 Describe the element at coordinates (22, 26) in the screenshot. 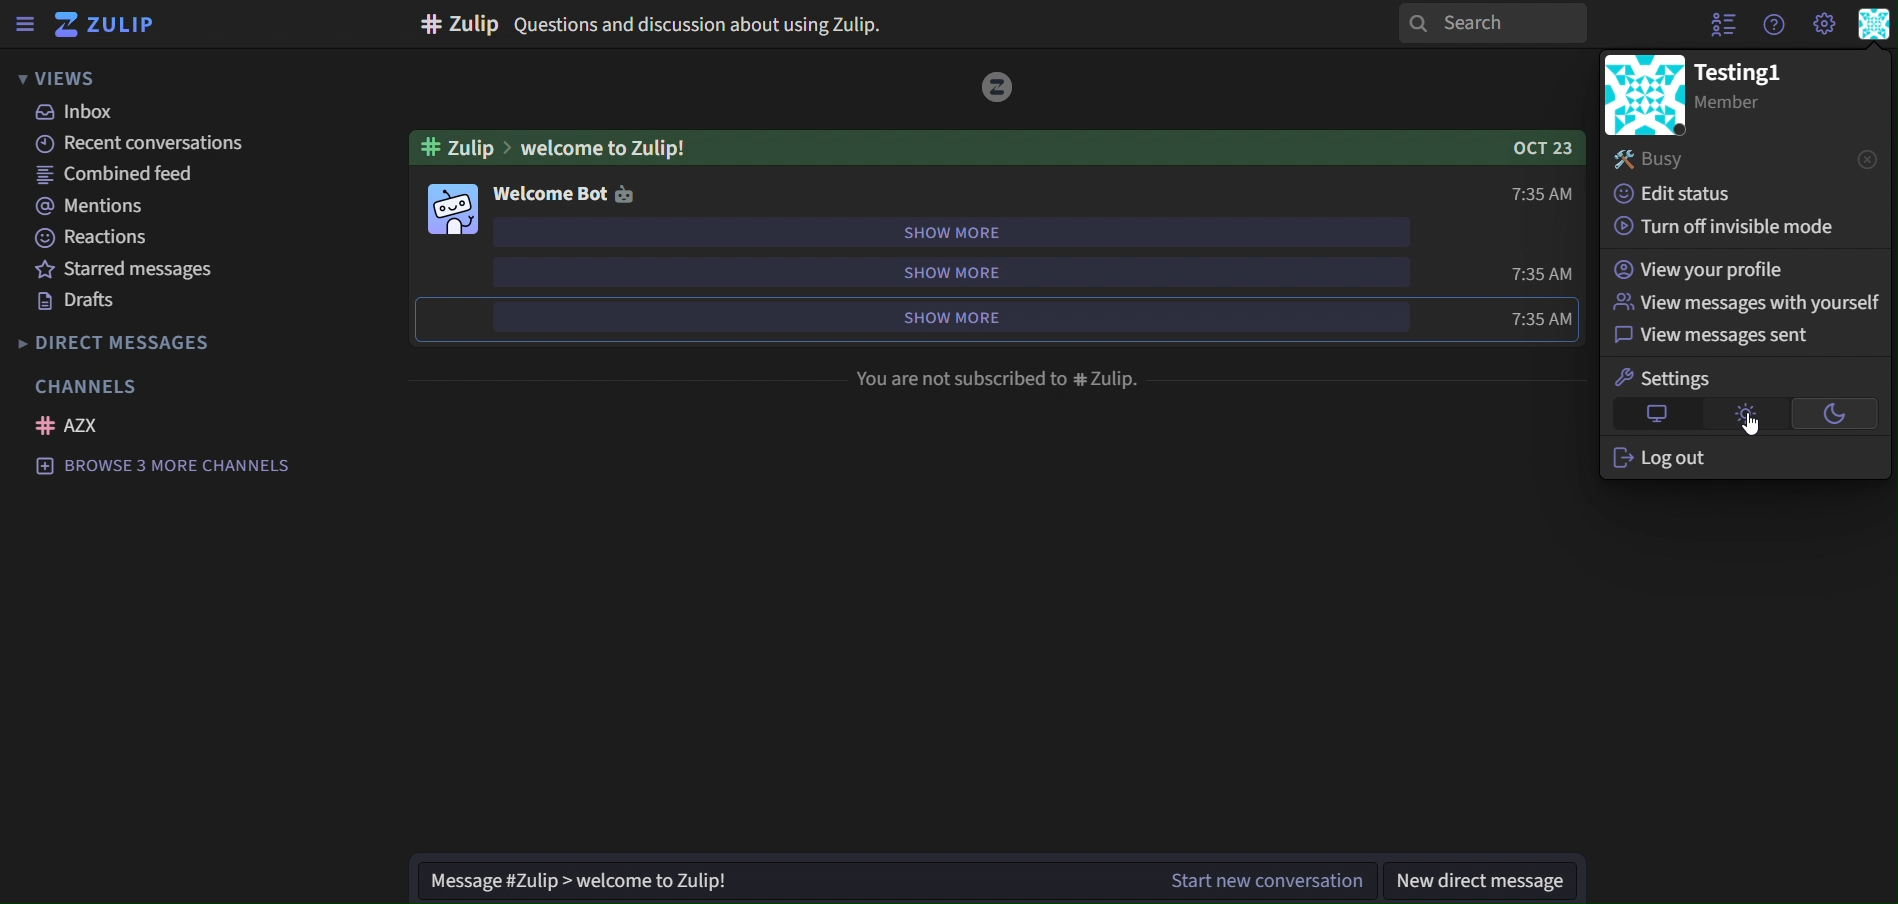

I see `sidebar` at that location.